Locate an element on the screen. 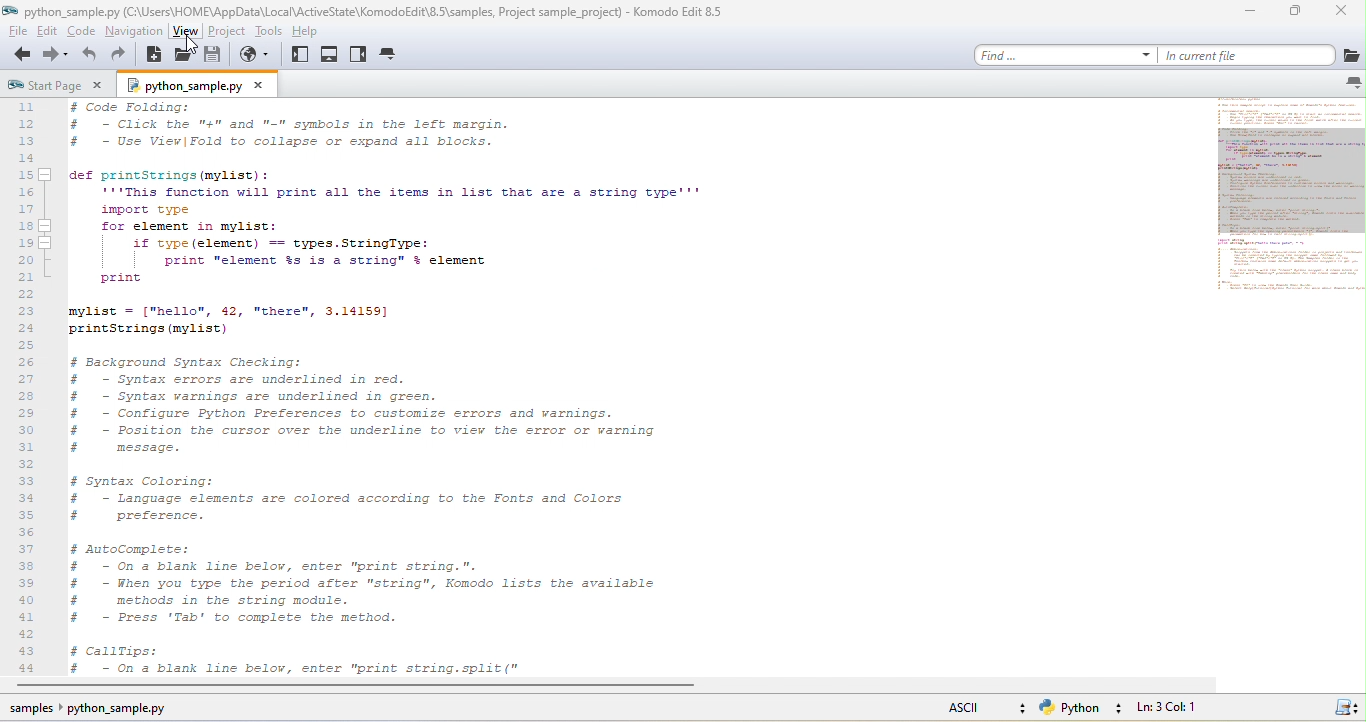  navigation is located at coordinates (132, 36).